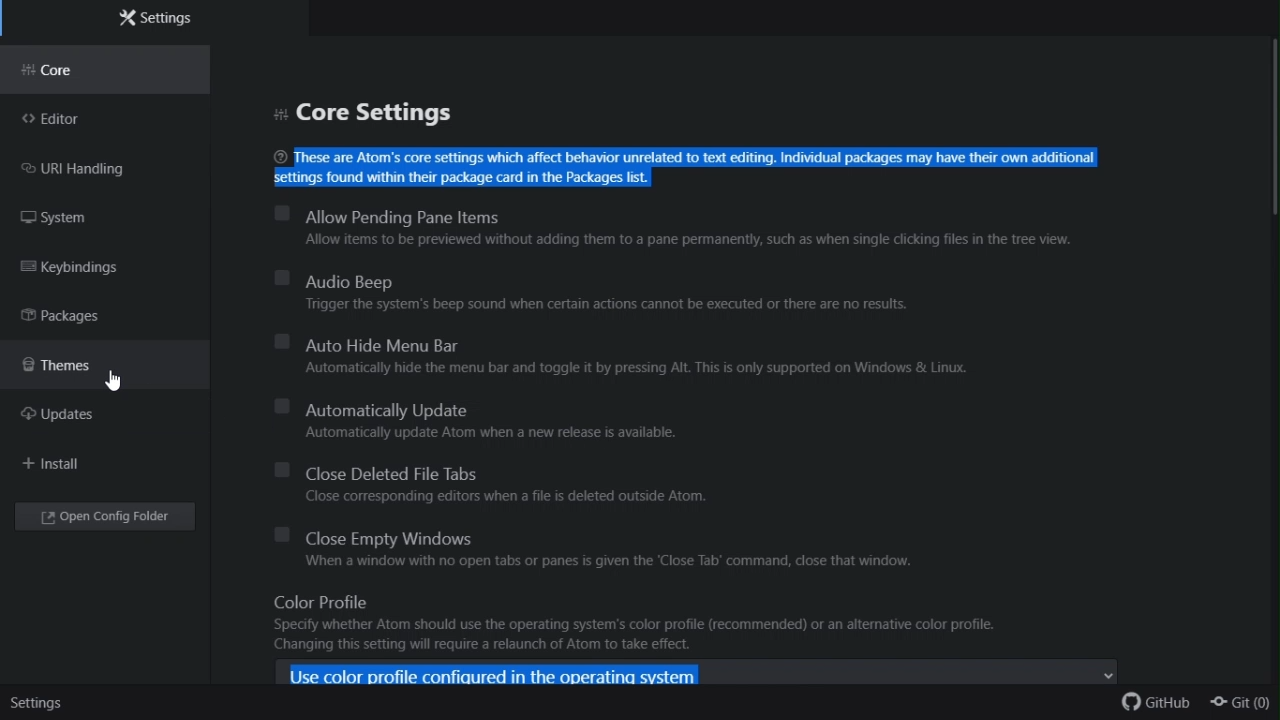  I want to click on updates, so click(81, 419).